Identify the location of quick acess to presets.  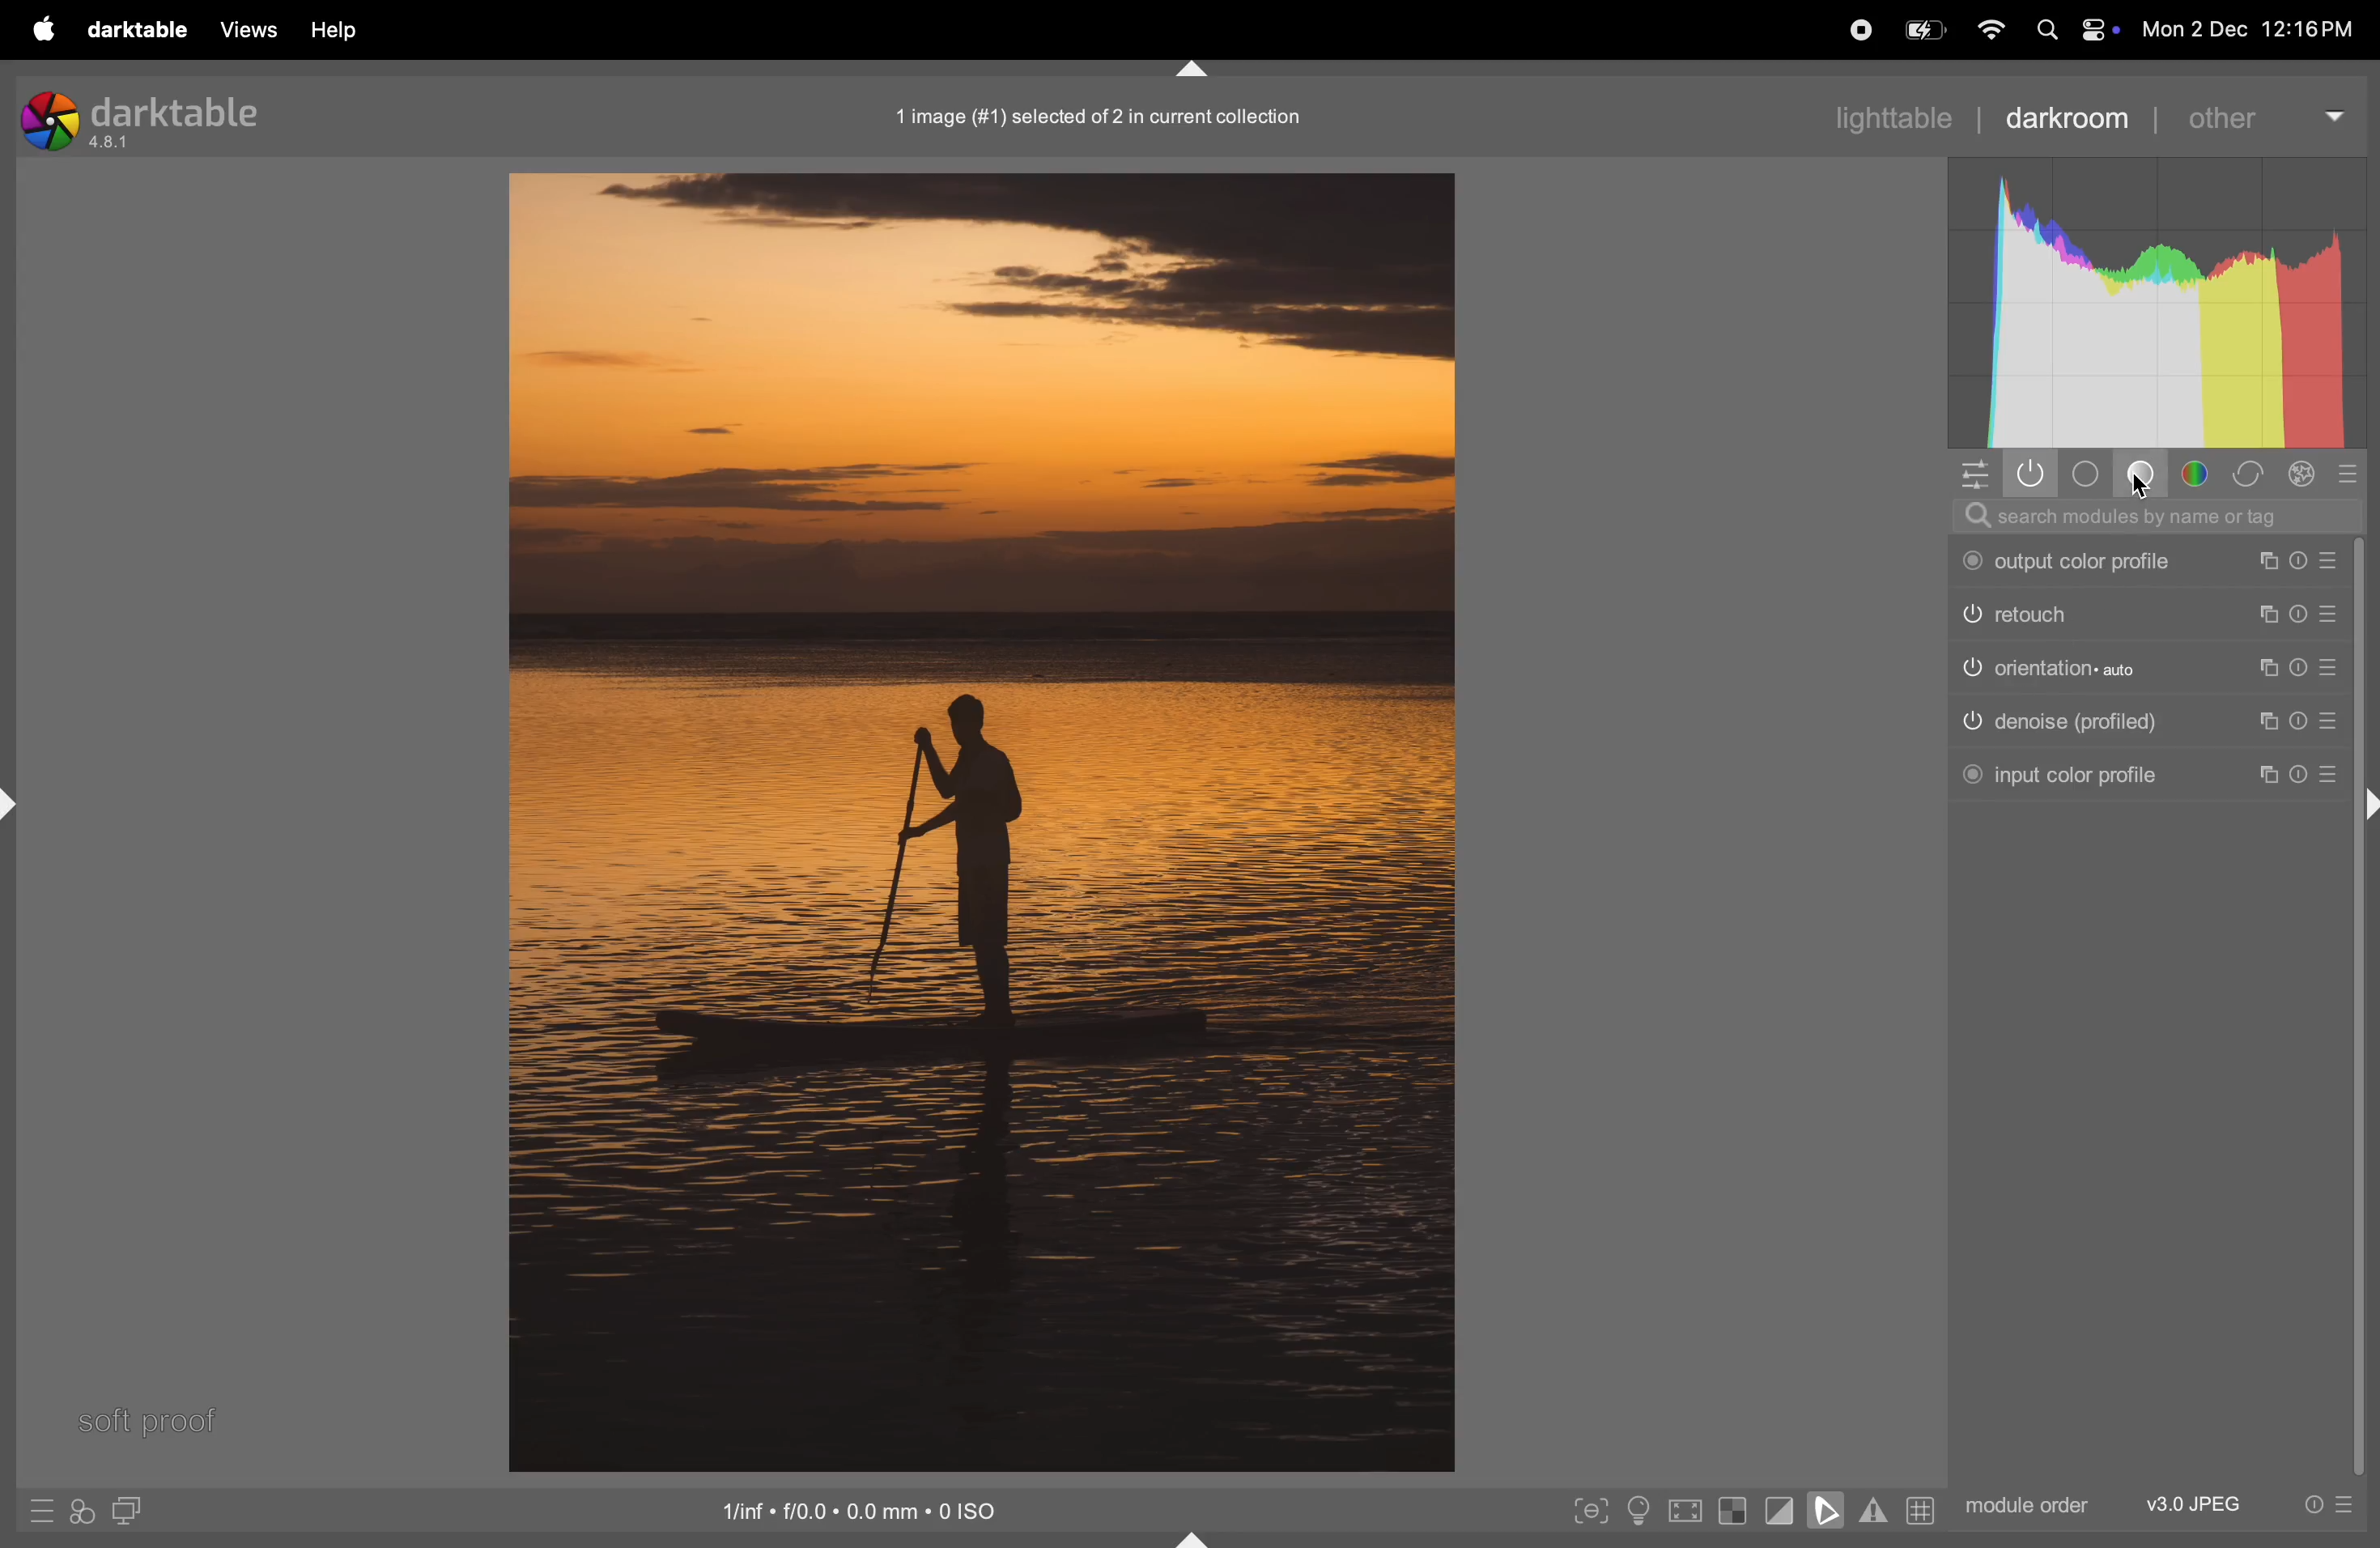
(2320, 1503).